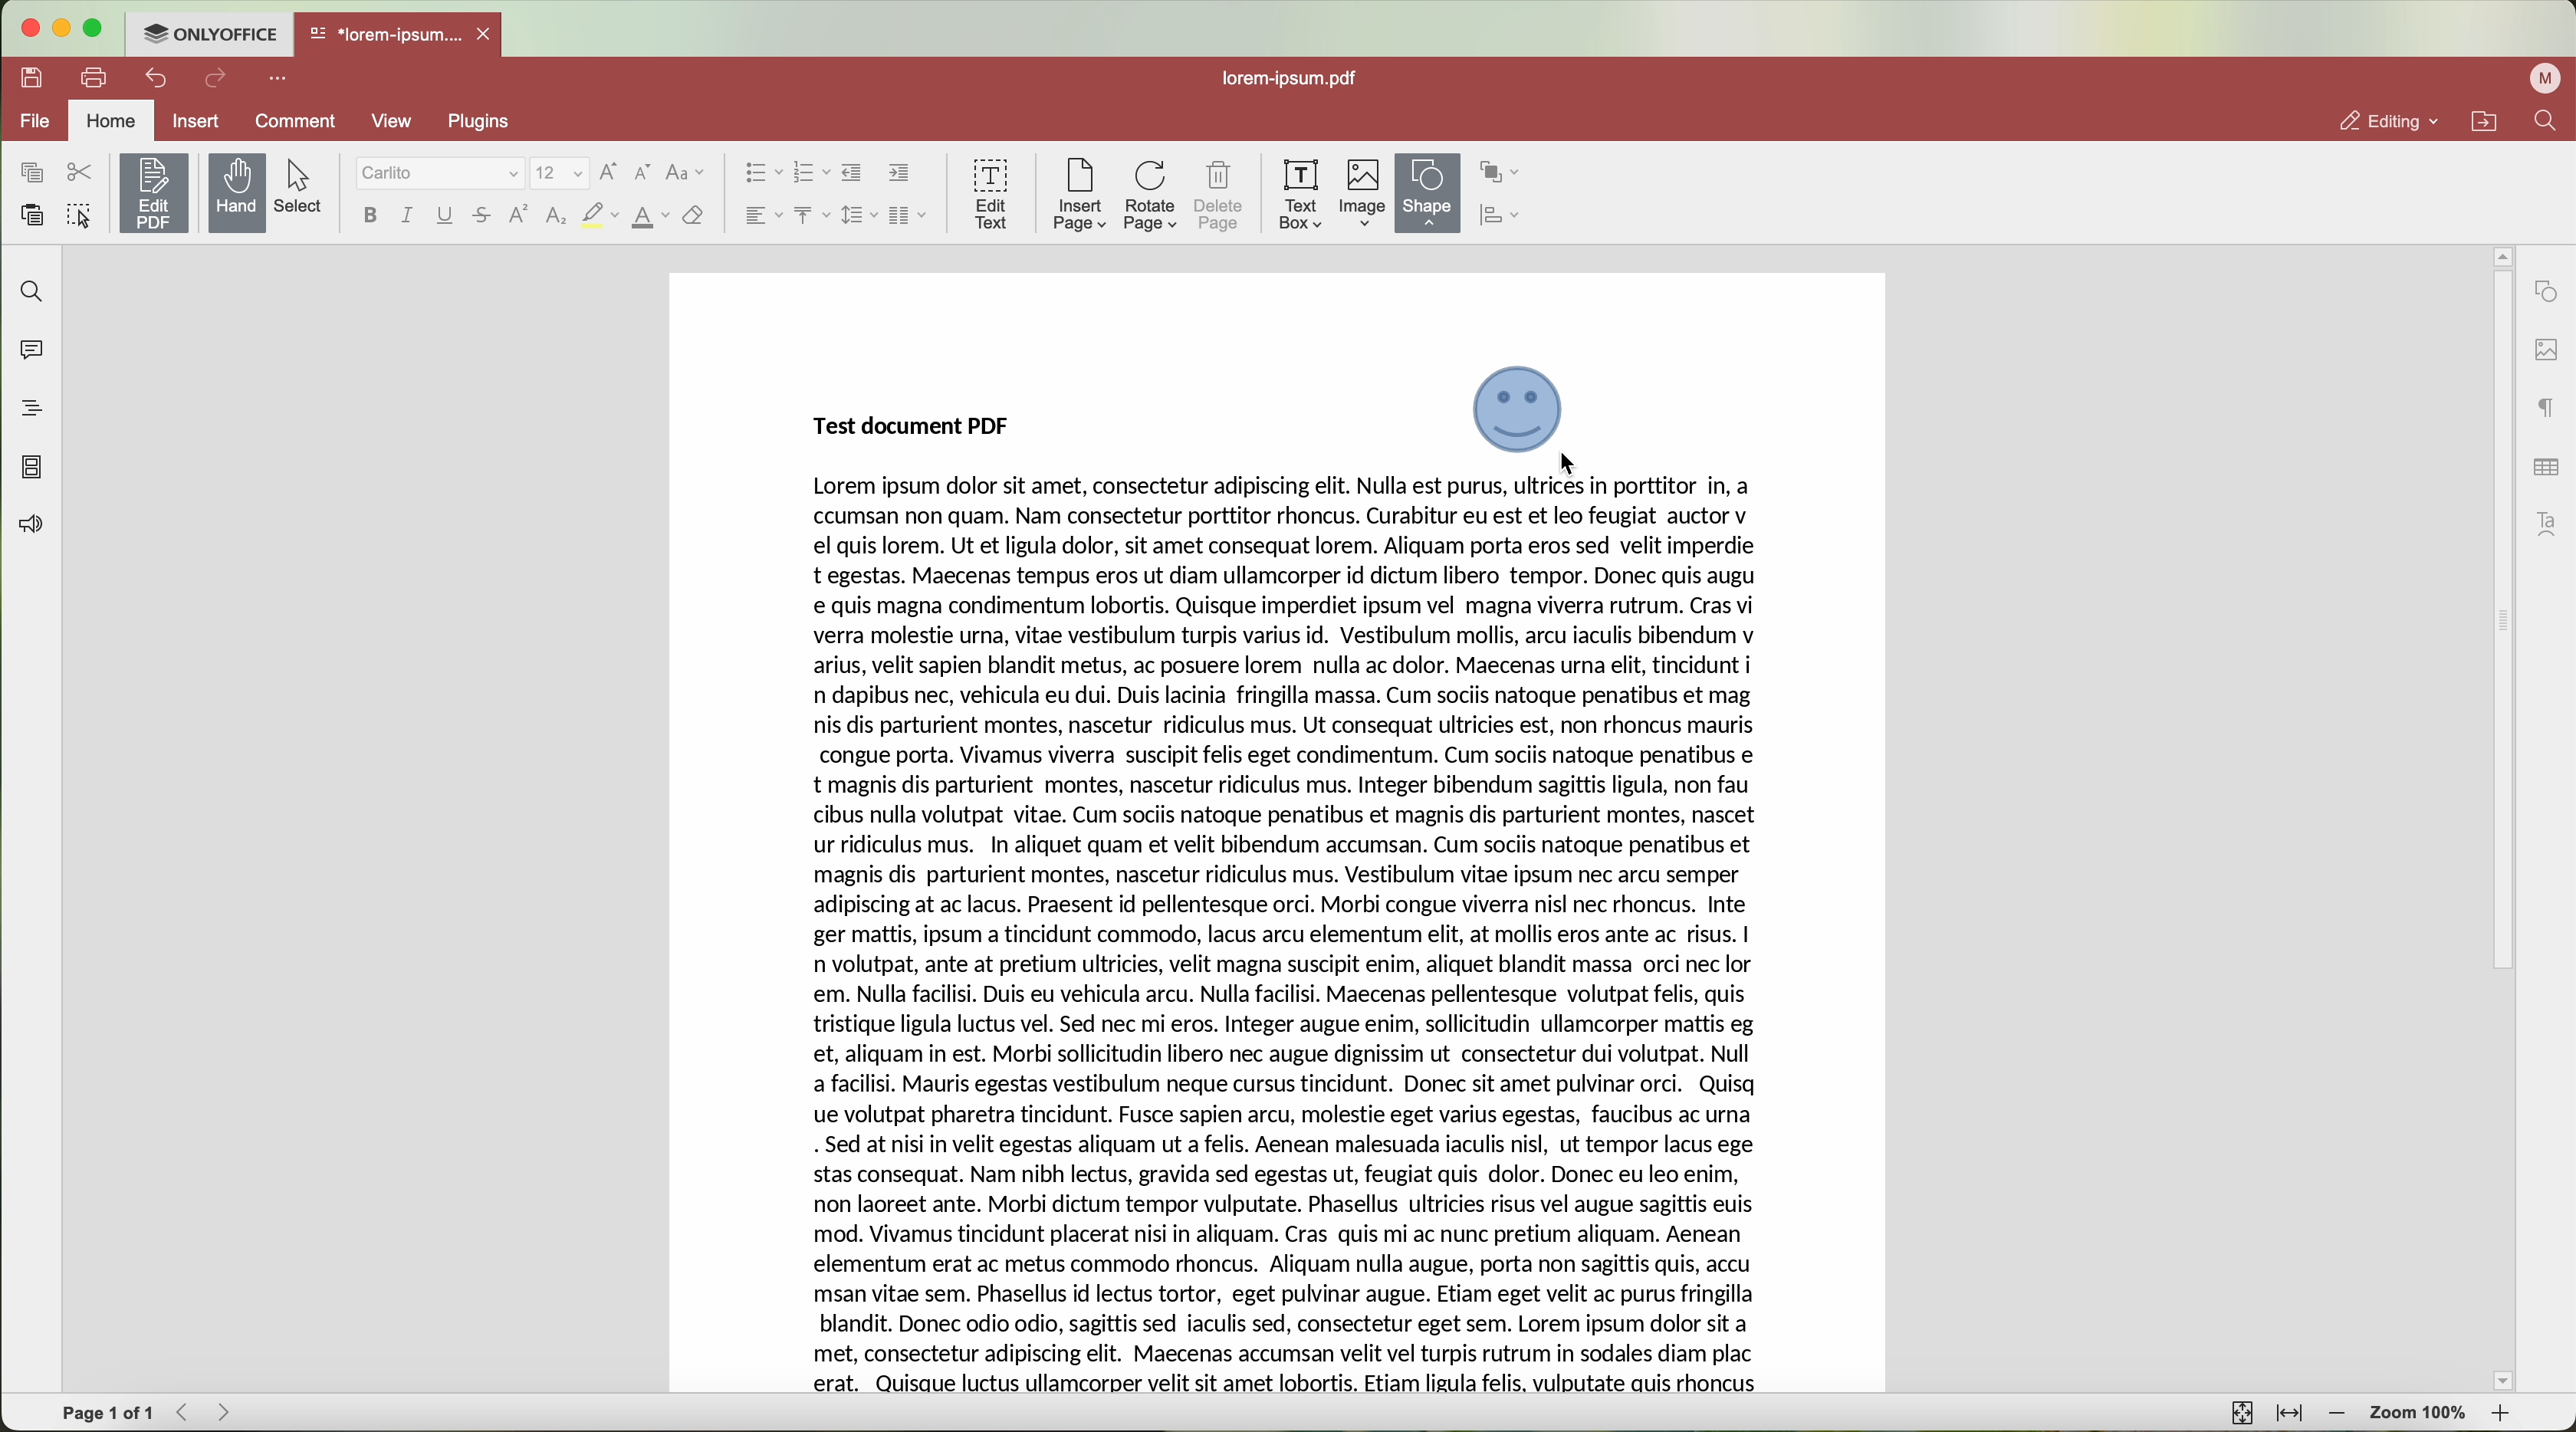 The height and width of the screenshot is (1432, 2576). I want to click on scrollbar, so click(2500, 818).